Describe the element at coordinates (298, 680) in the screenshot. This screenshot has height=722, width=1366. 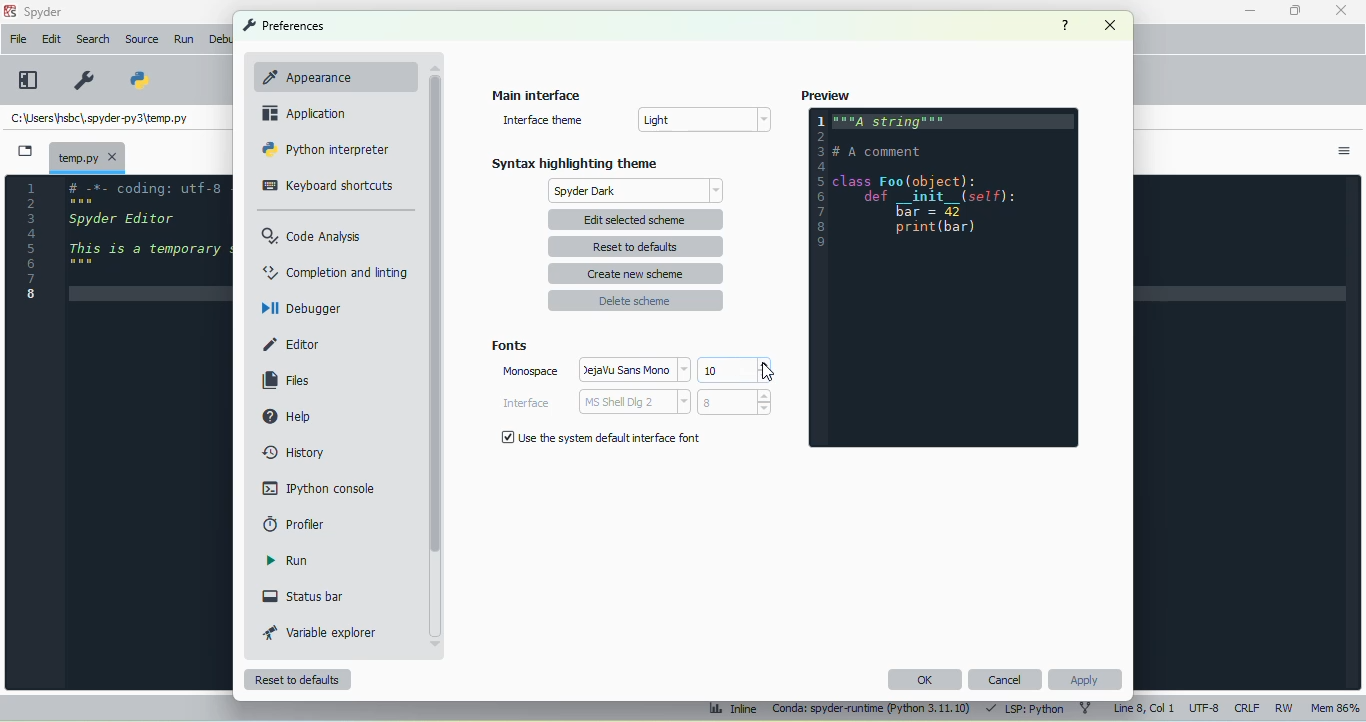
I see `reset to defaults` at that location.